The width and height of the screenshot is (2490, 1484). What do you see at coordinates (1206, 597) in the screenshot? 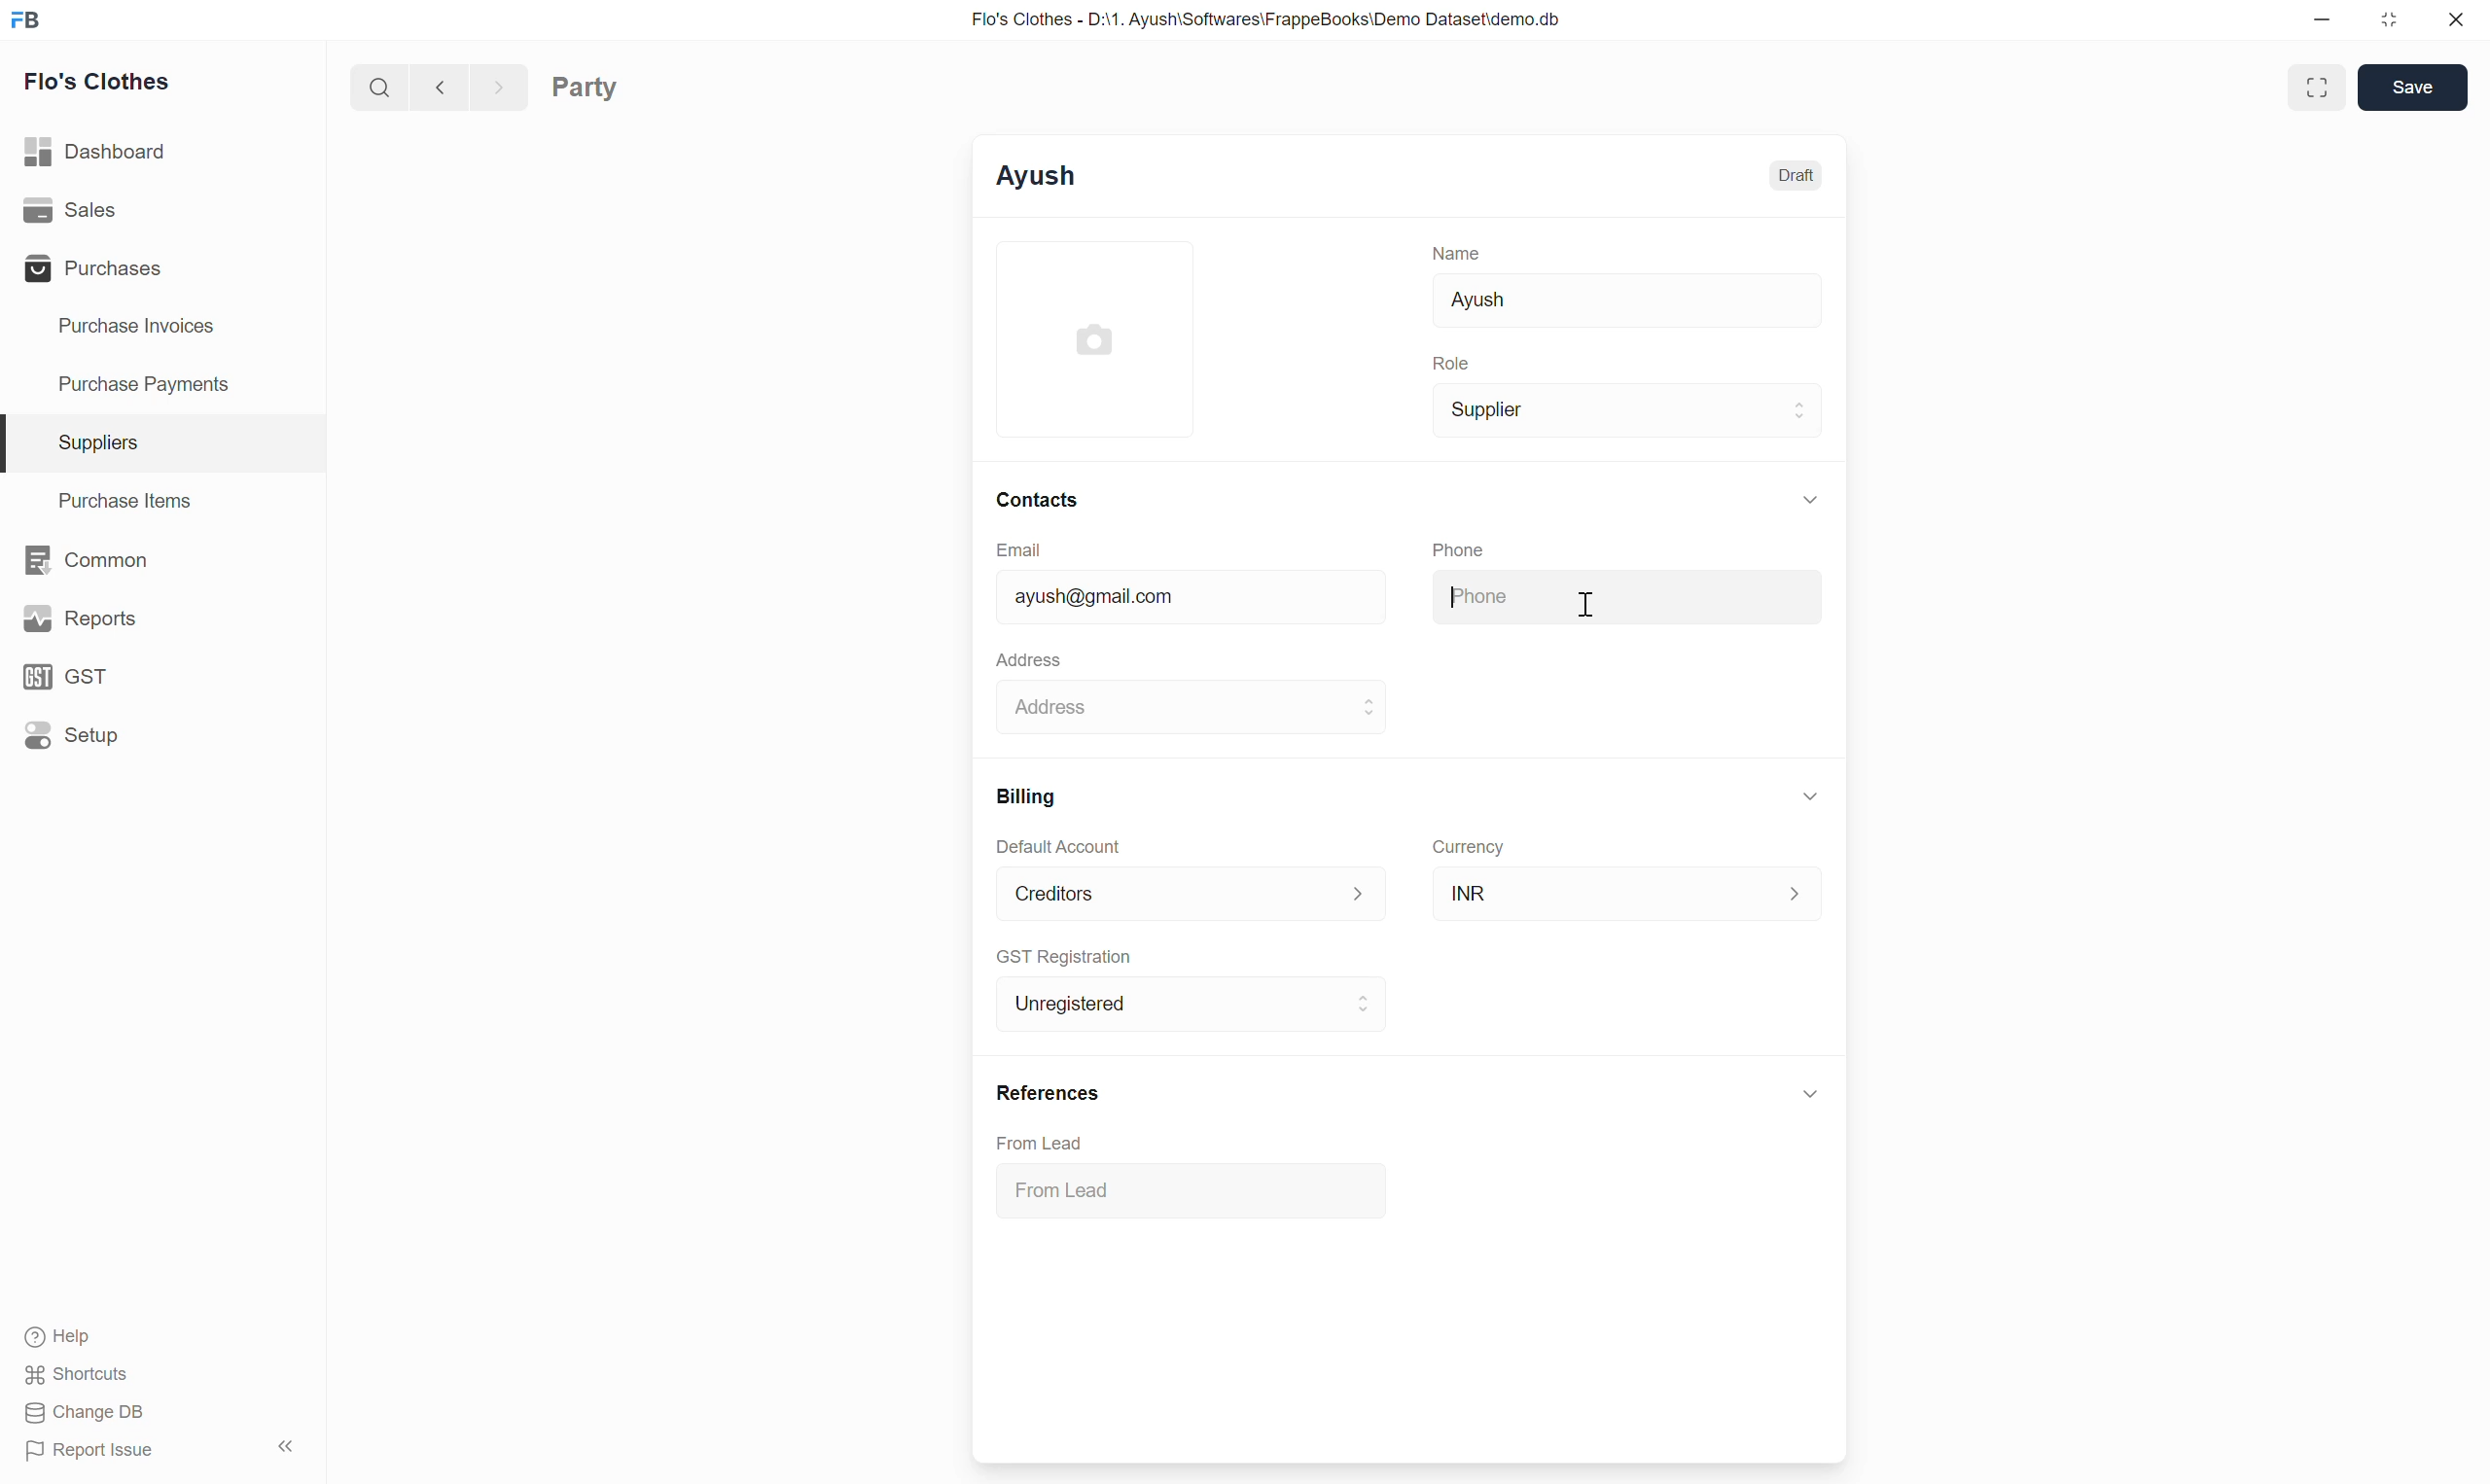
I see `john@doe.com` at bounding box center [1206, 597].